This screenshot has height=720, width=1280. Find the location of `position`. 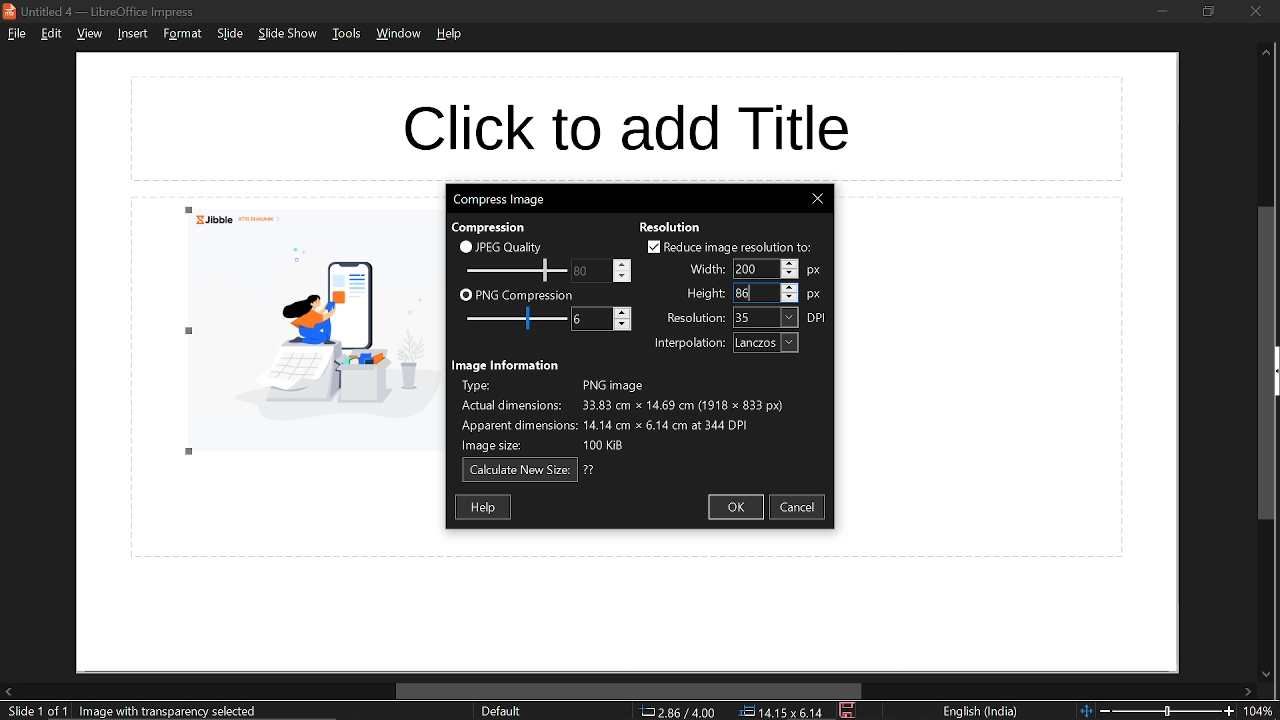

position is located at coordinates (781, 712).